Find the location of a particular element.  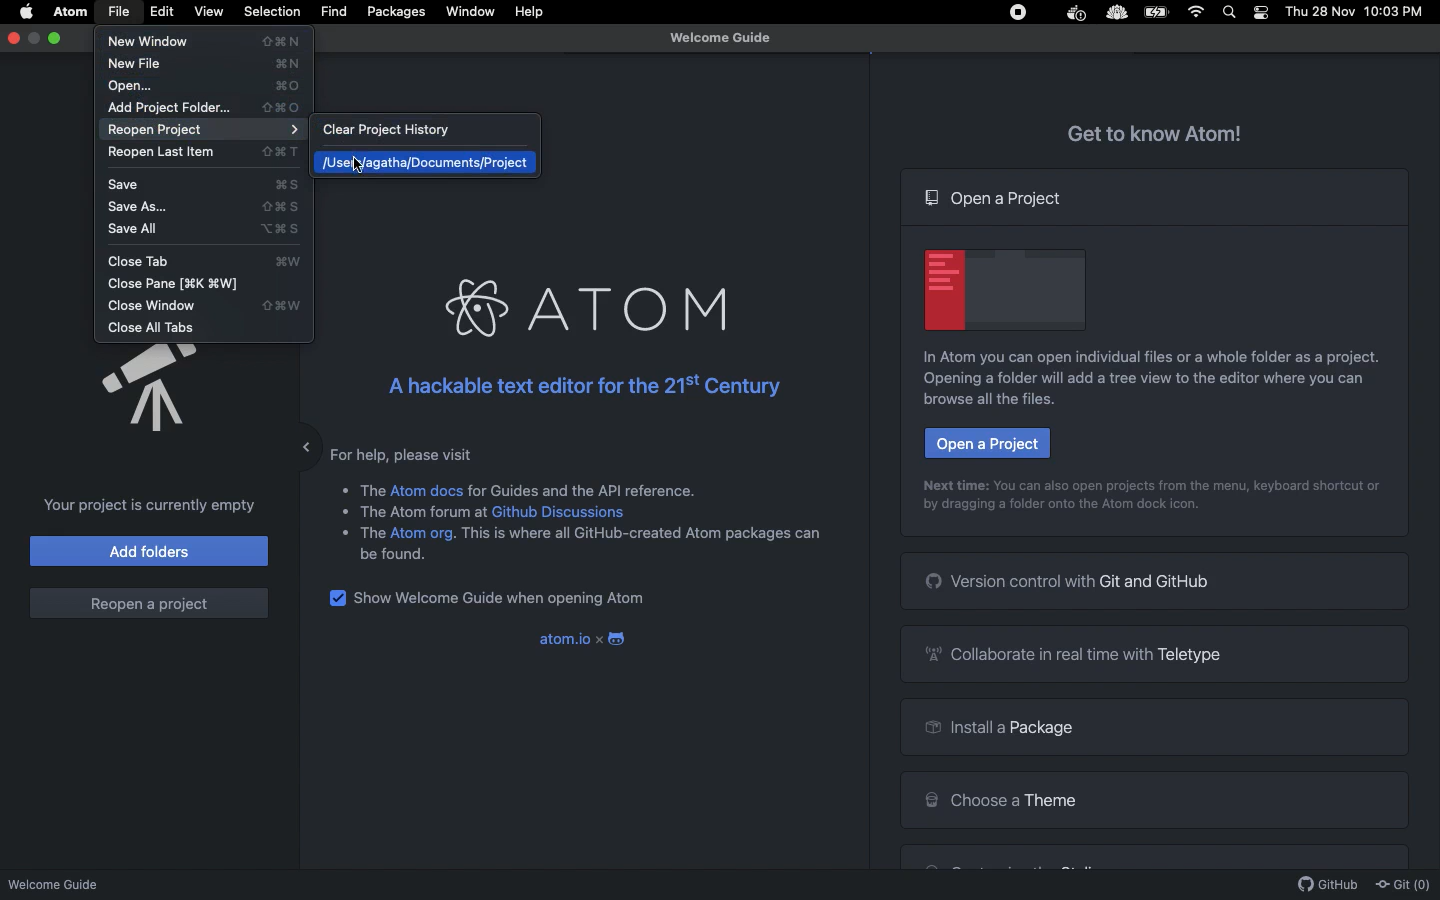

Descriptive Text is located at coordinates (588, 488).